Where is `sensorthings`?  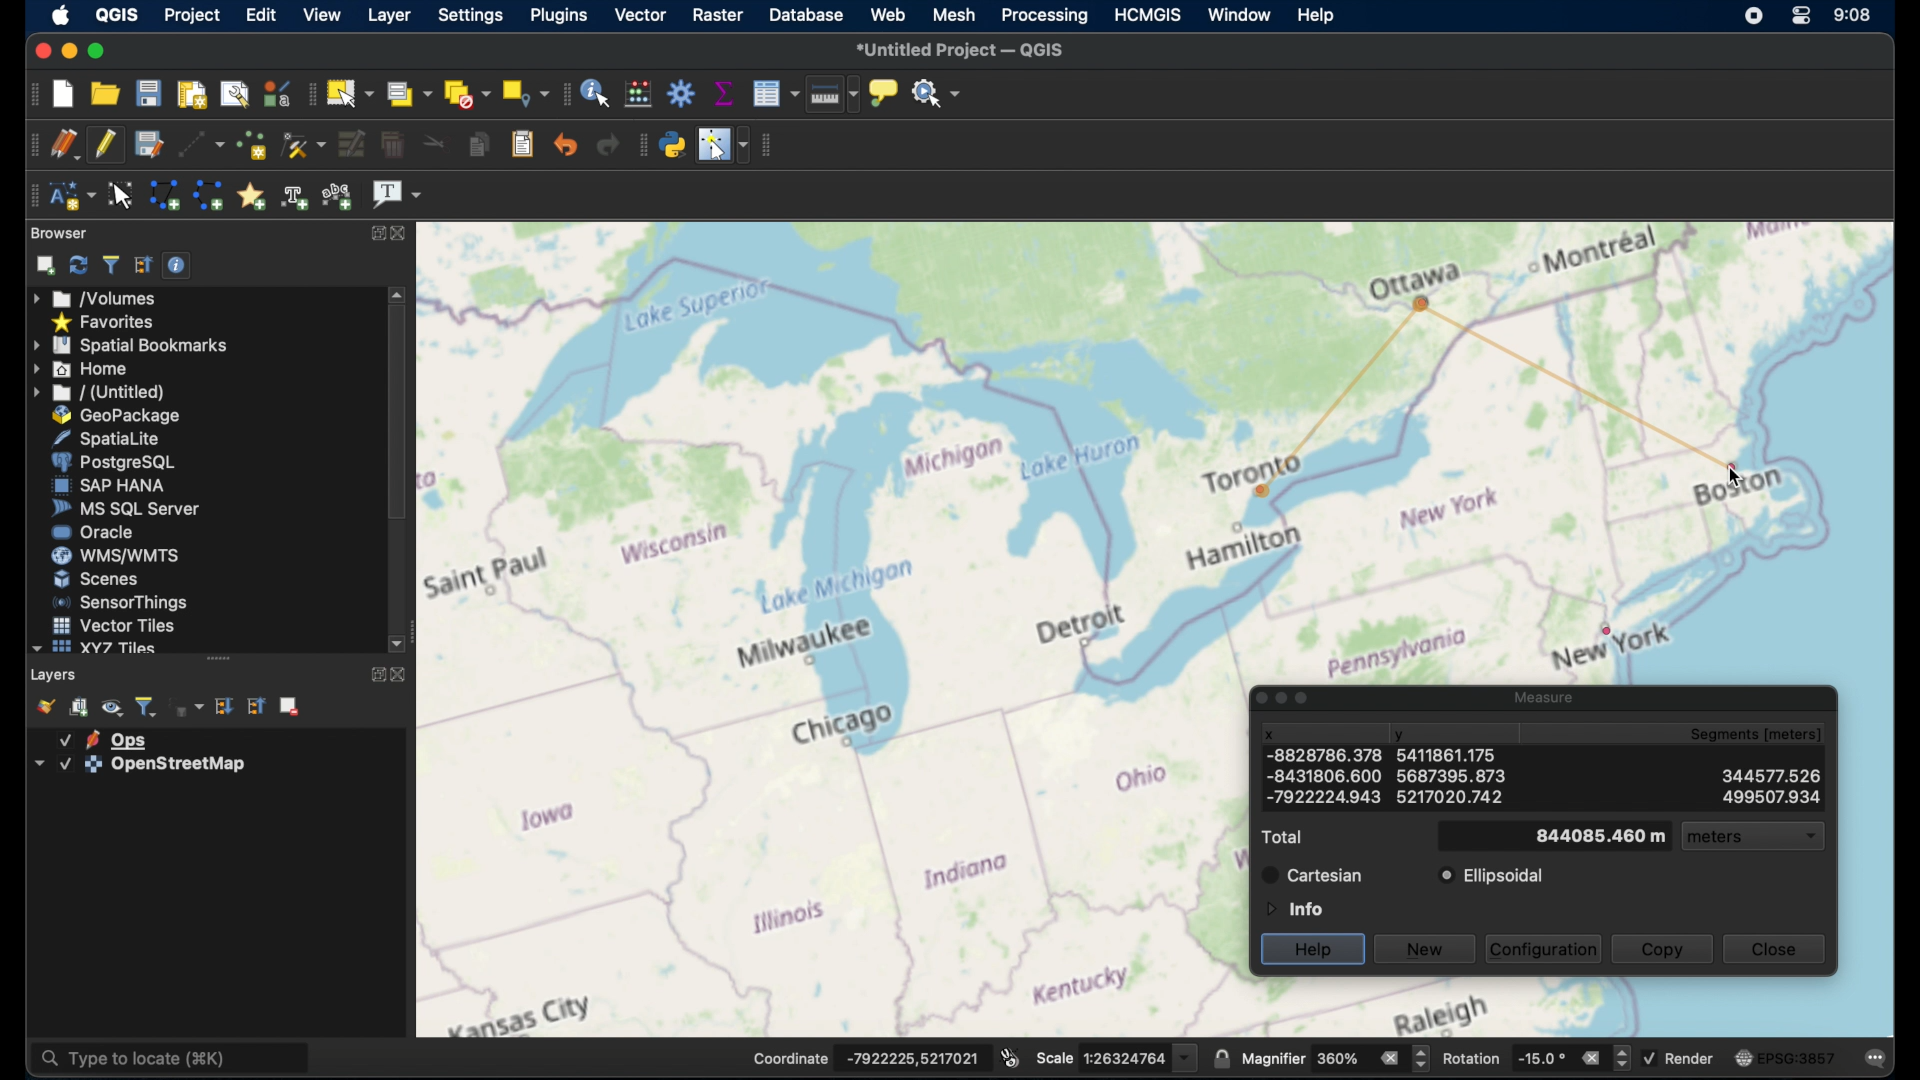
sensorthings is located at coordinates (121, 602).